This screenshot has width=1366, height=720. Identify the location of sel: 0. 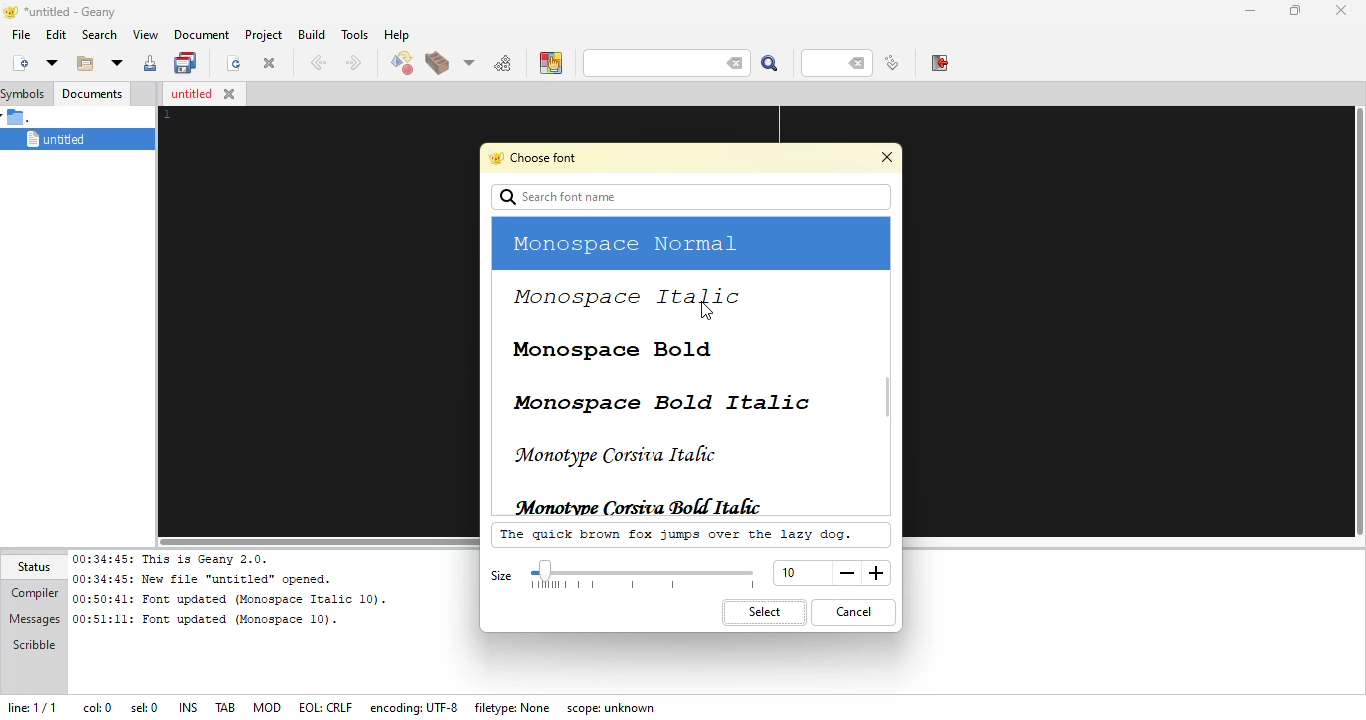
(142, 708).